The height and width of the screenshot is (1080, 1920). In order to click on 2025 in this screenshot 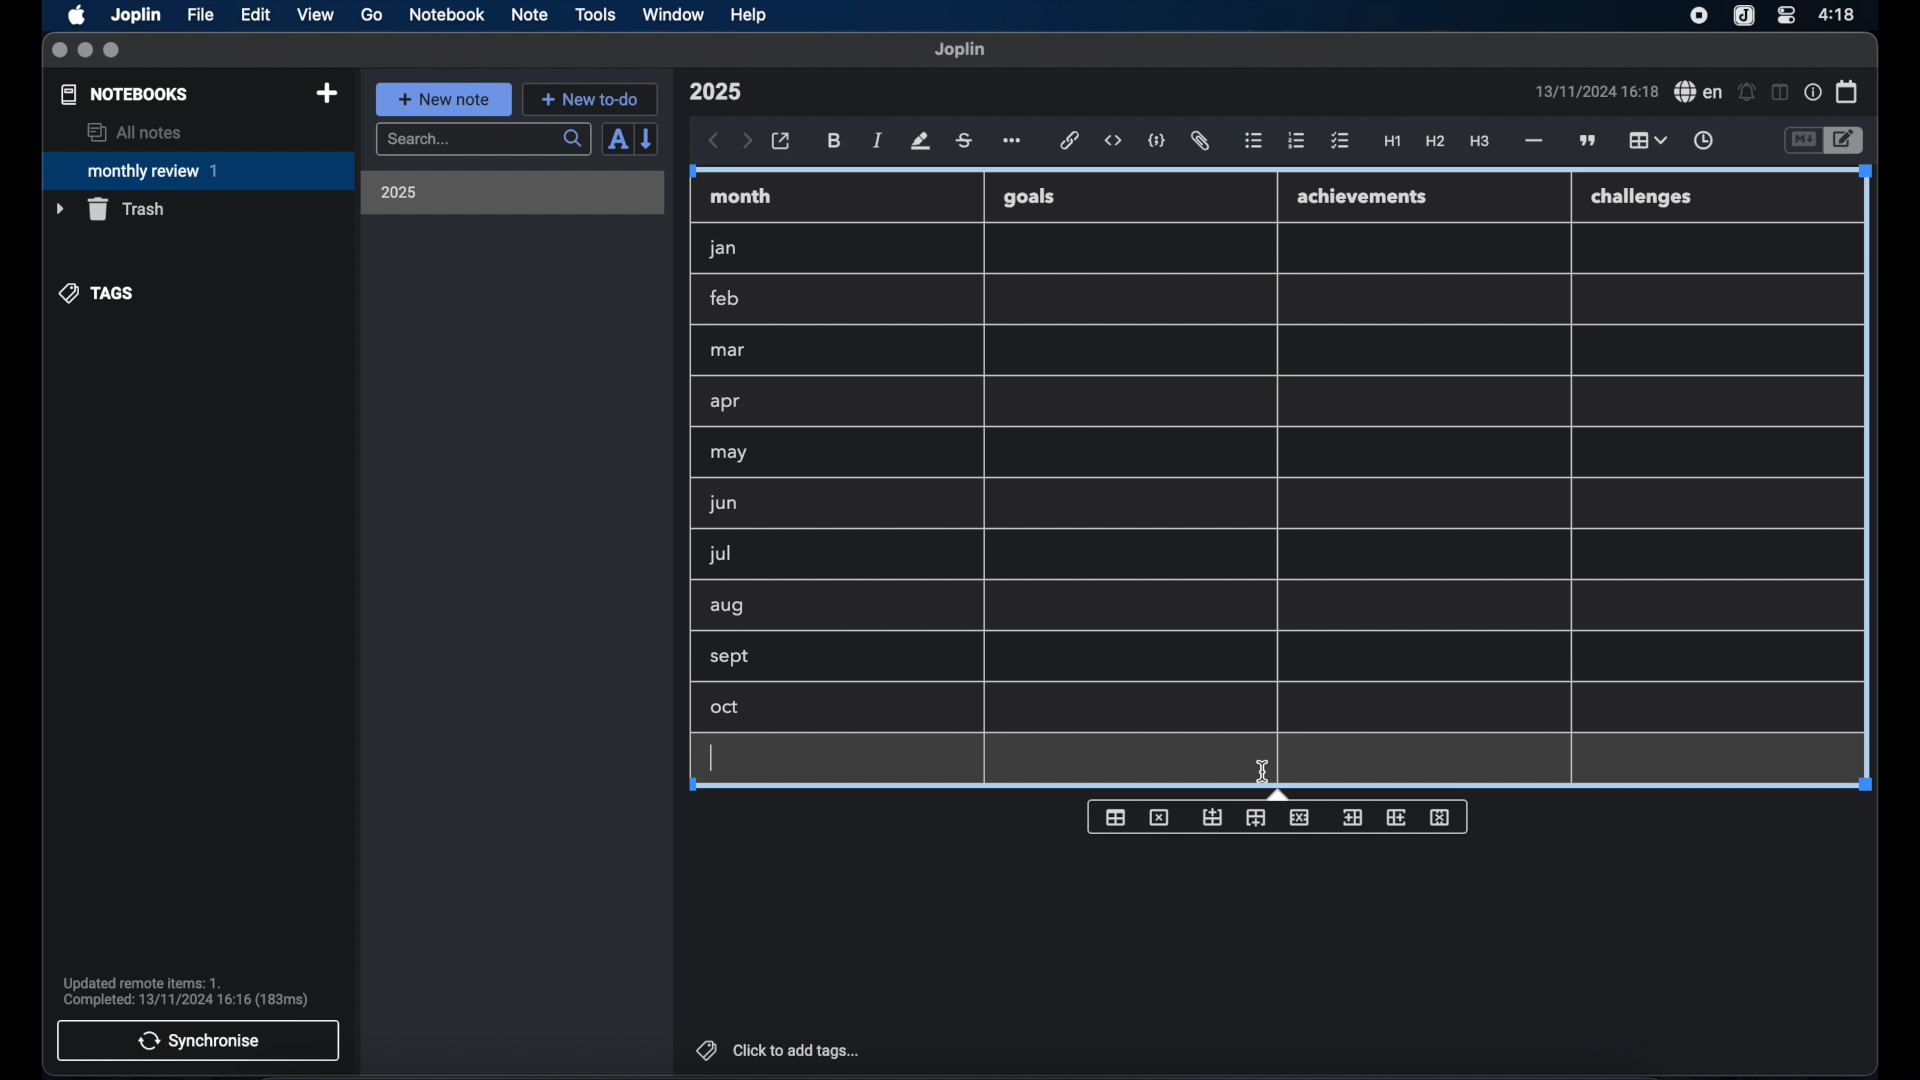, I will do `click(399, 192)`.